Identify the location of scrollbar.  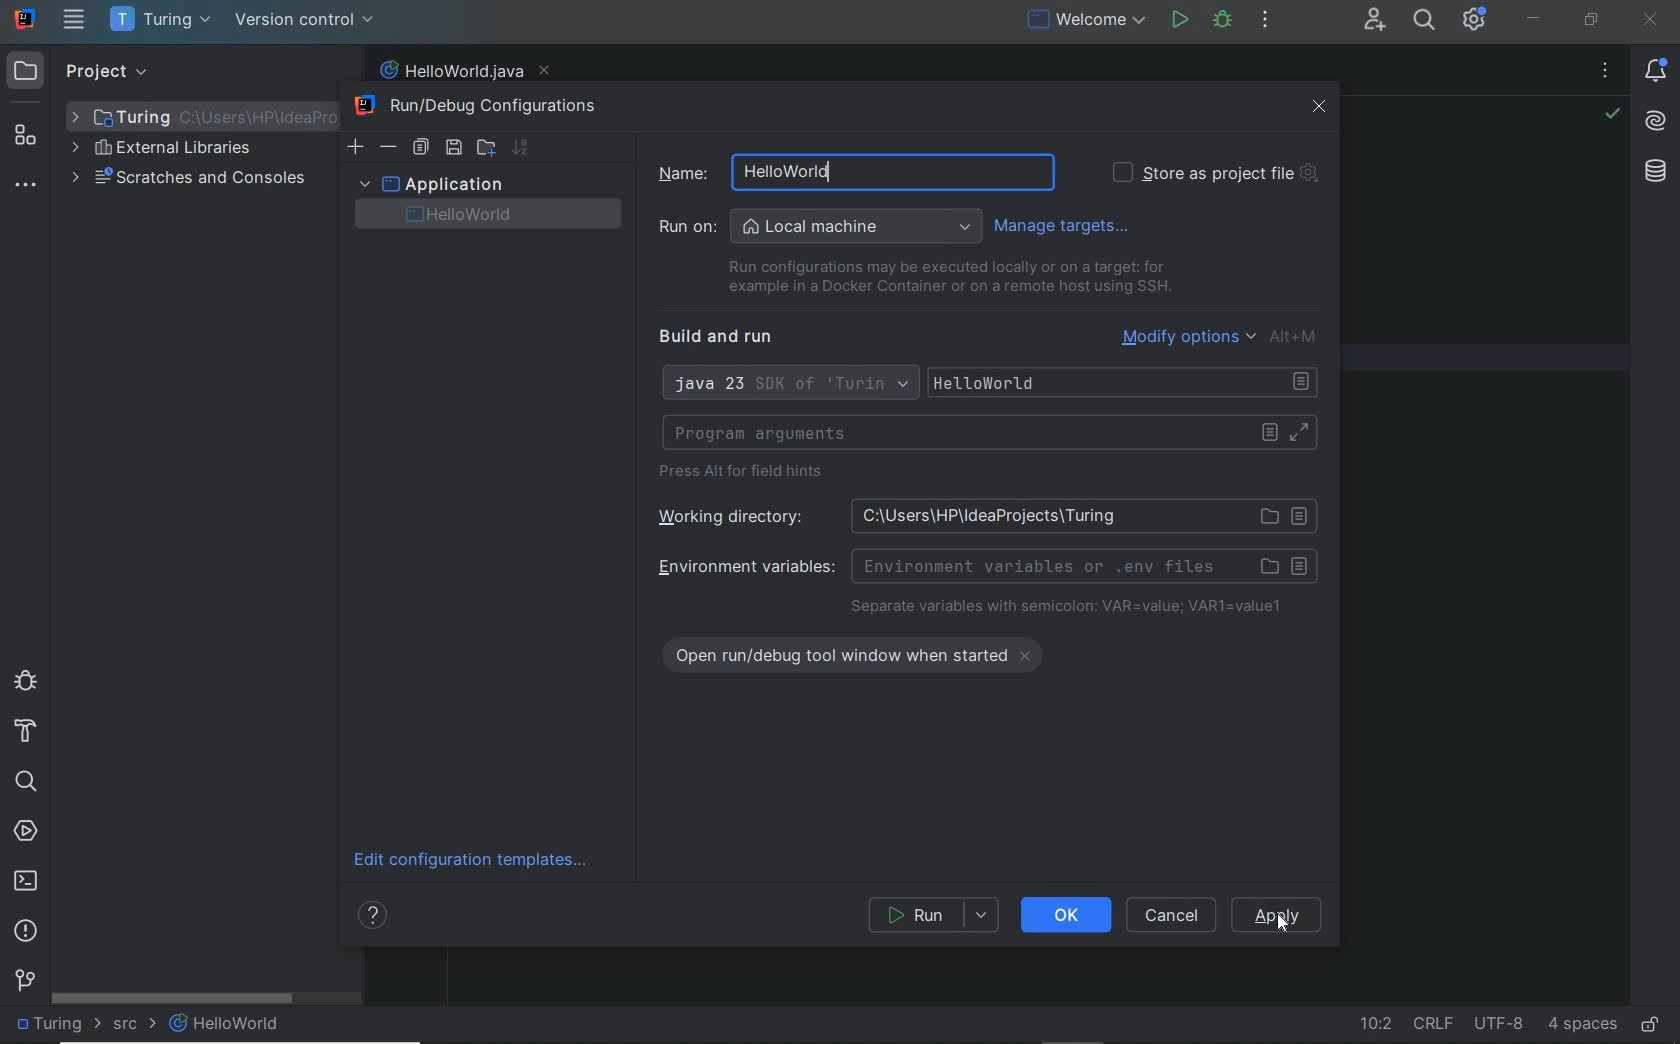
(173, 998).